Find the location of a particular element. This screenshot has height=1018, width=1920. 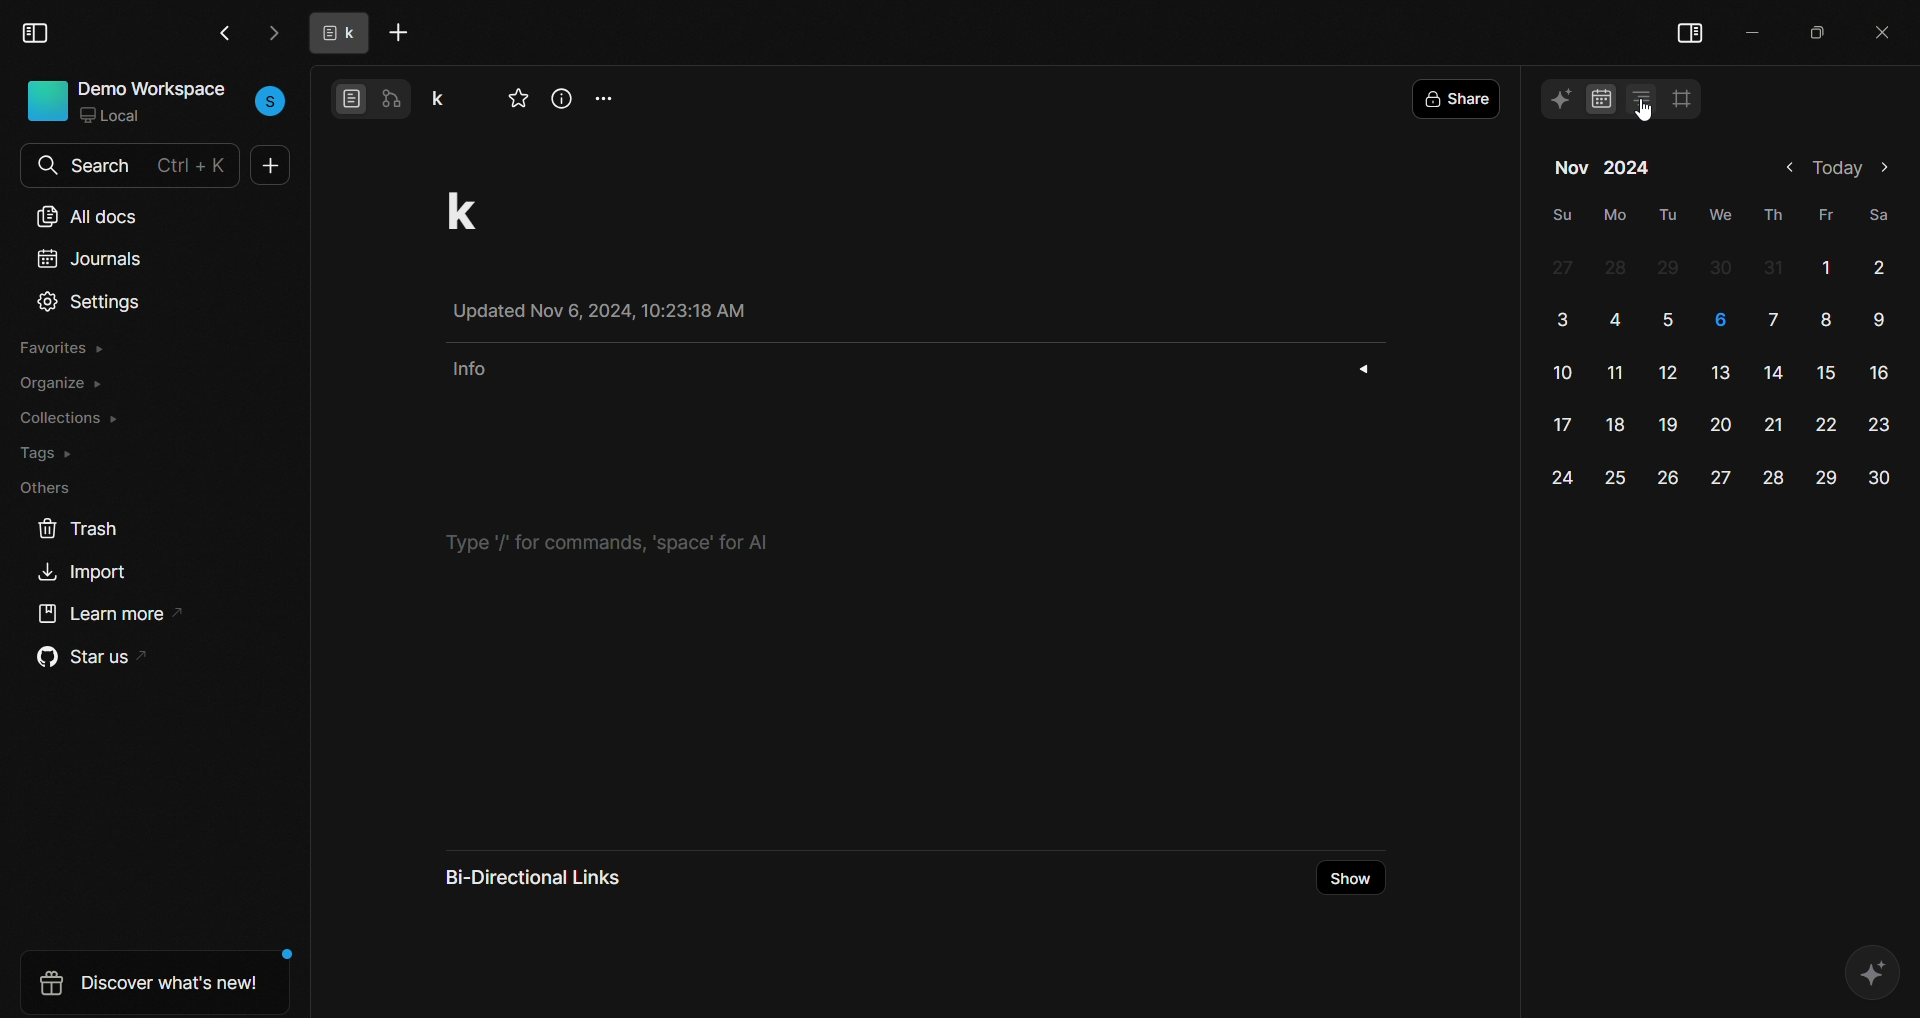

edgeless is located at coordinates (397, 97).